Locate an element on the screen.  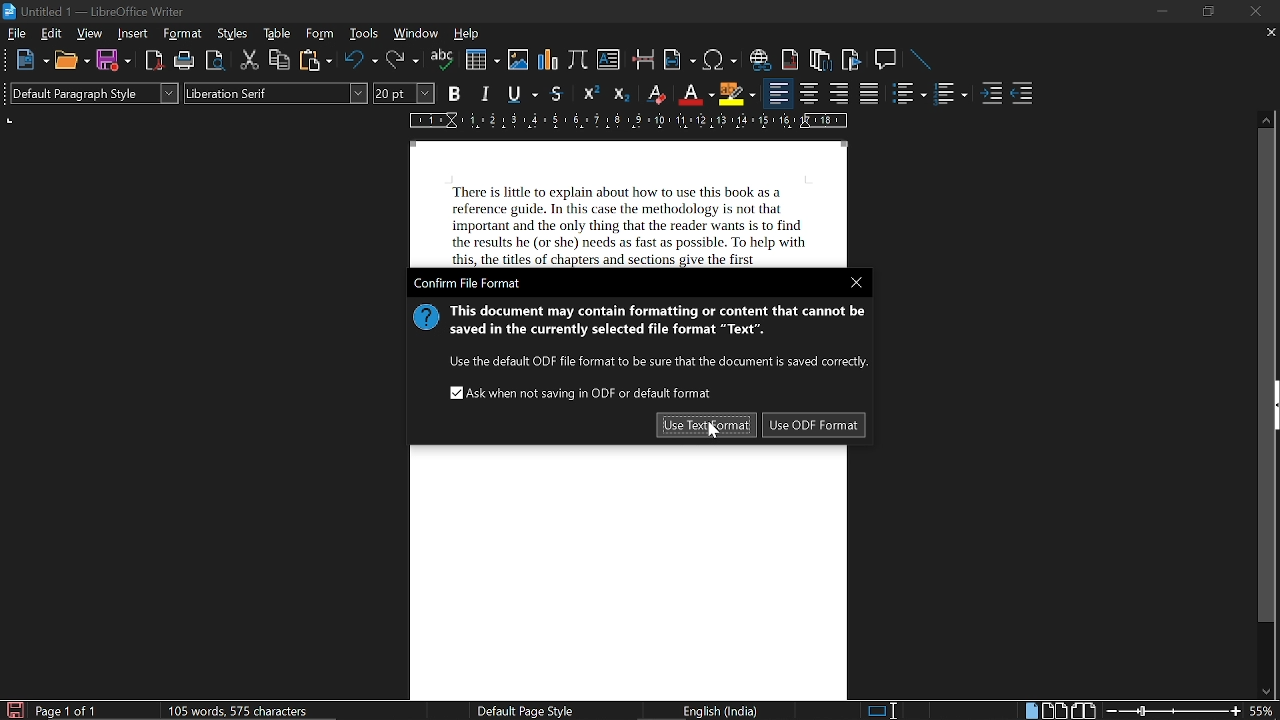
format is located at coordinates (183, 33).